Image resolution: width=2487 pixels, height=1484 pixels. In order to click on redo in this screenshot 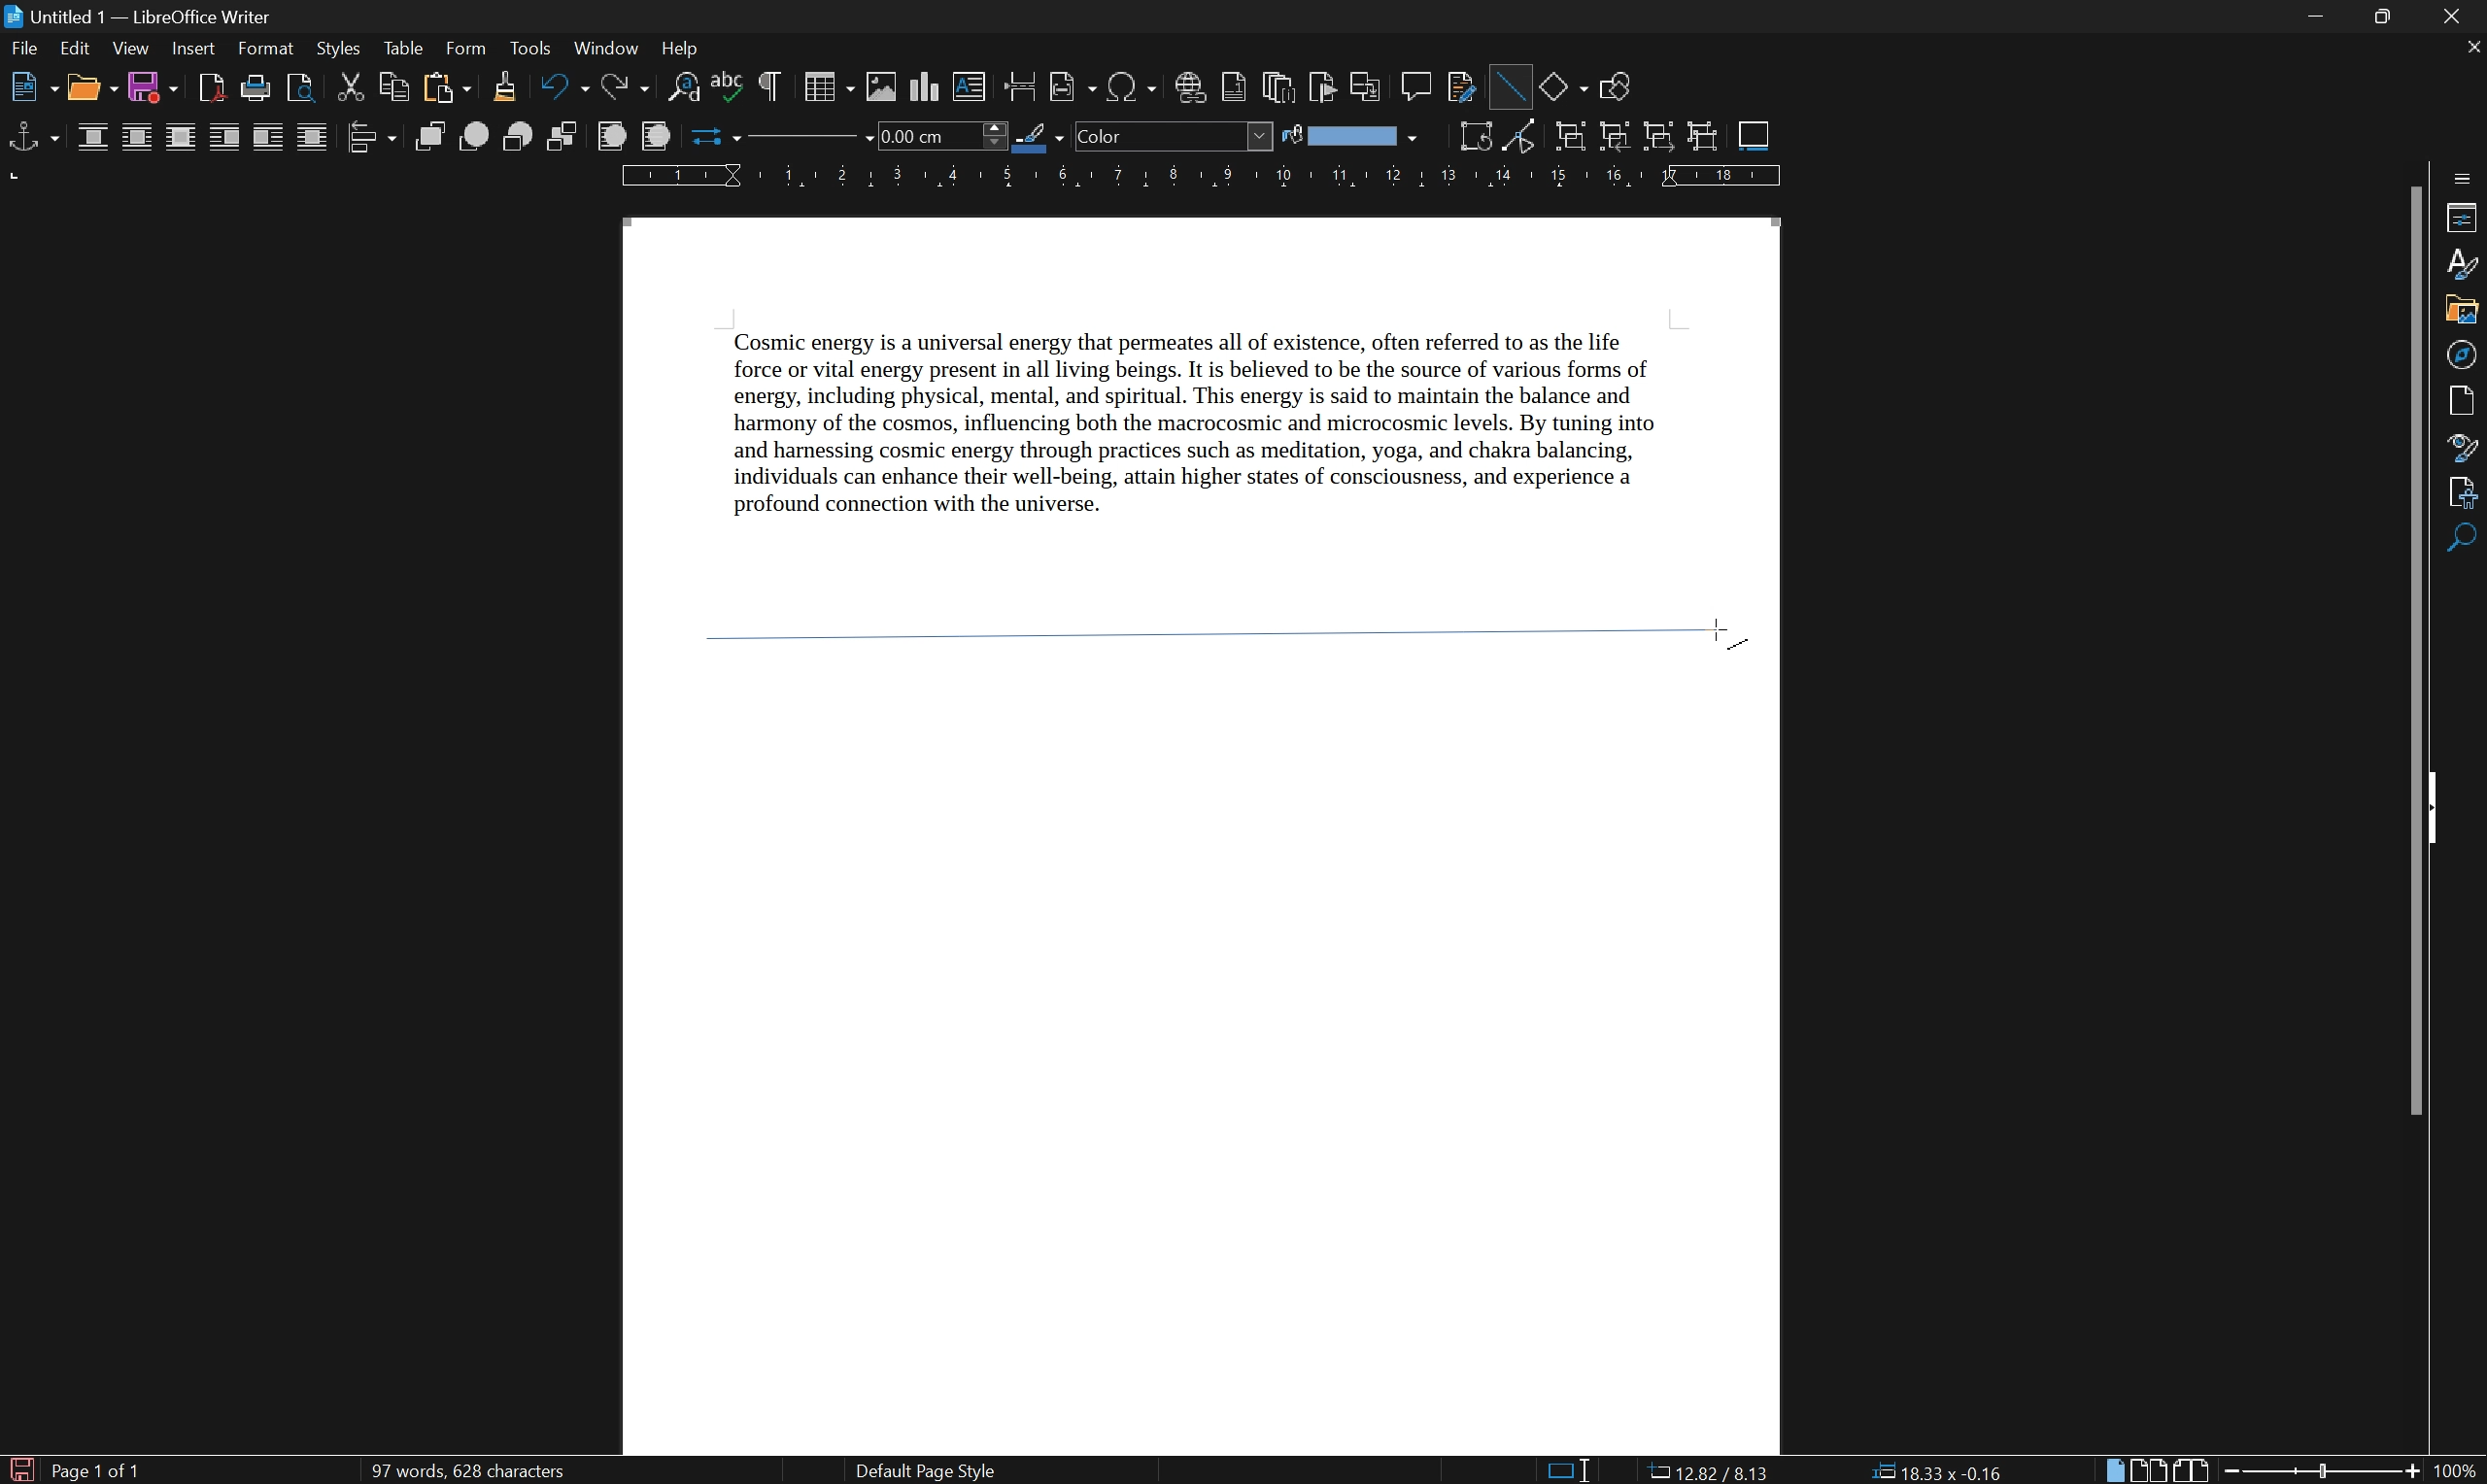, I will do `click(630, 88)`.